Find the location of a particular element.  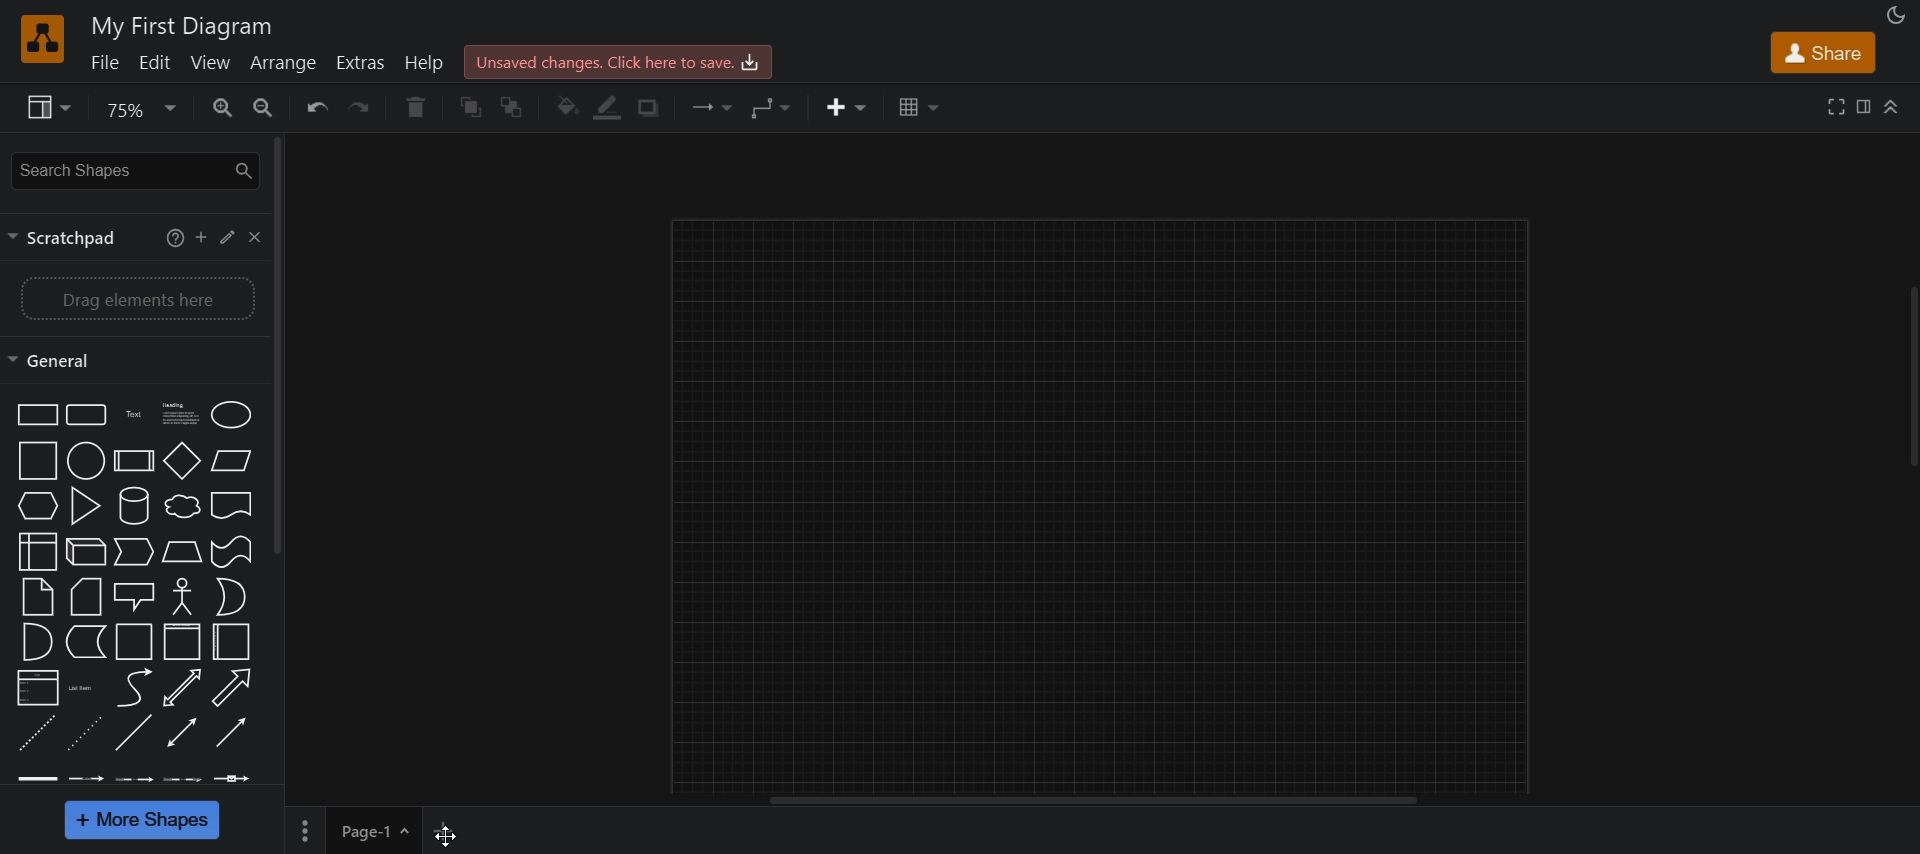

appearance is located at coordinates (1895, 16).